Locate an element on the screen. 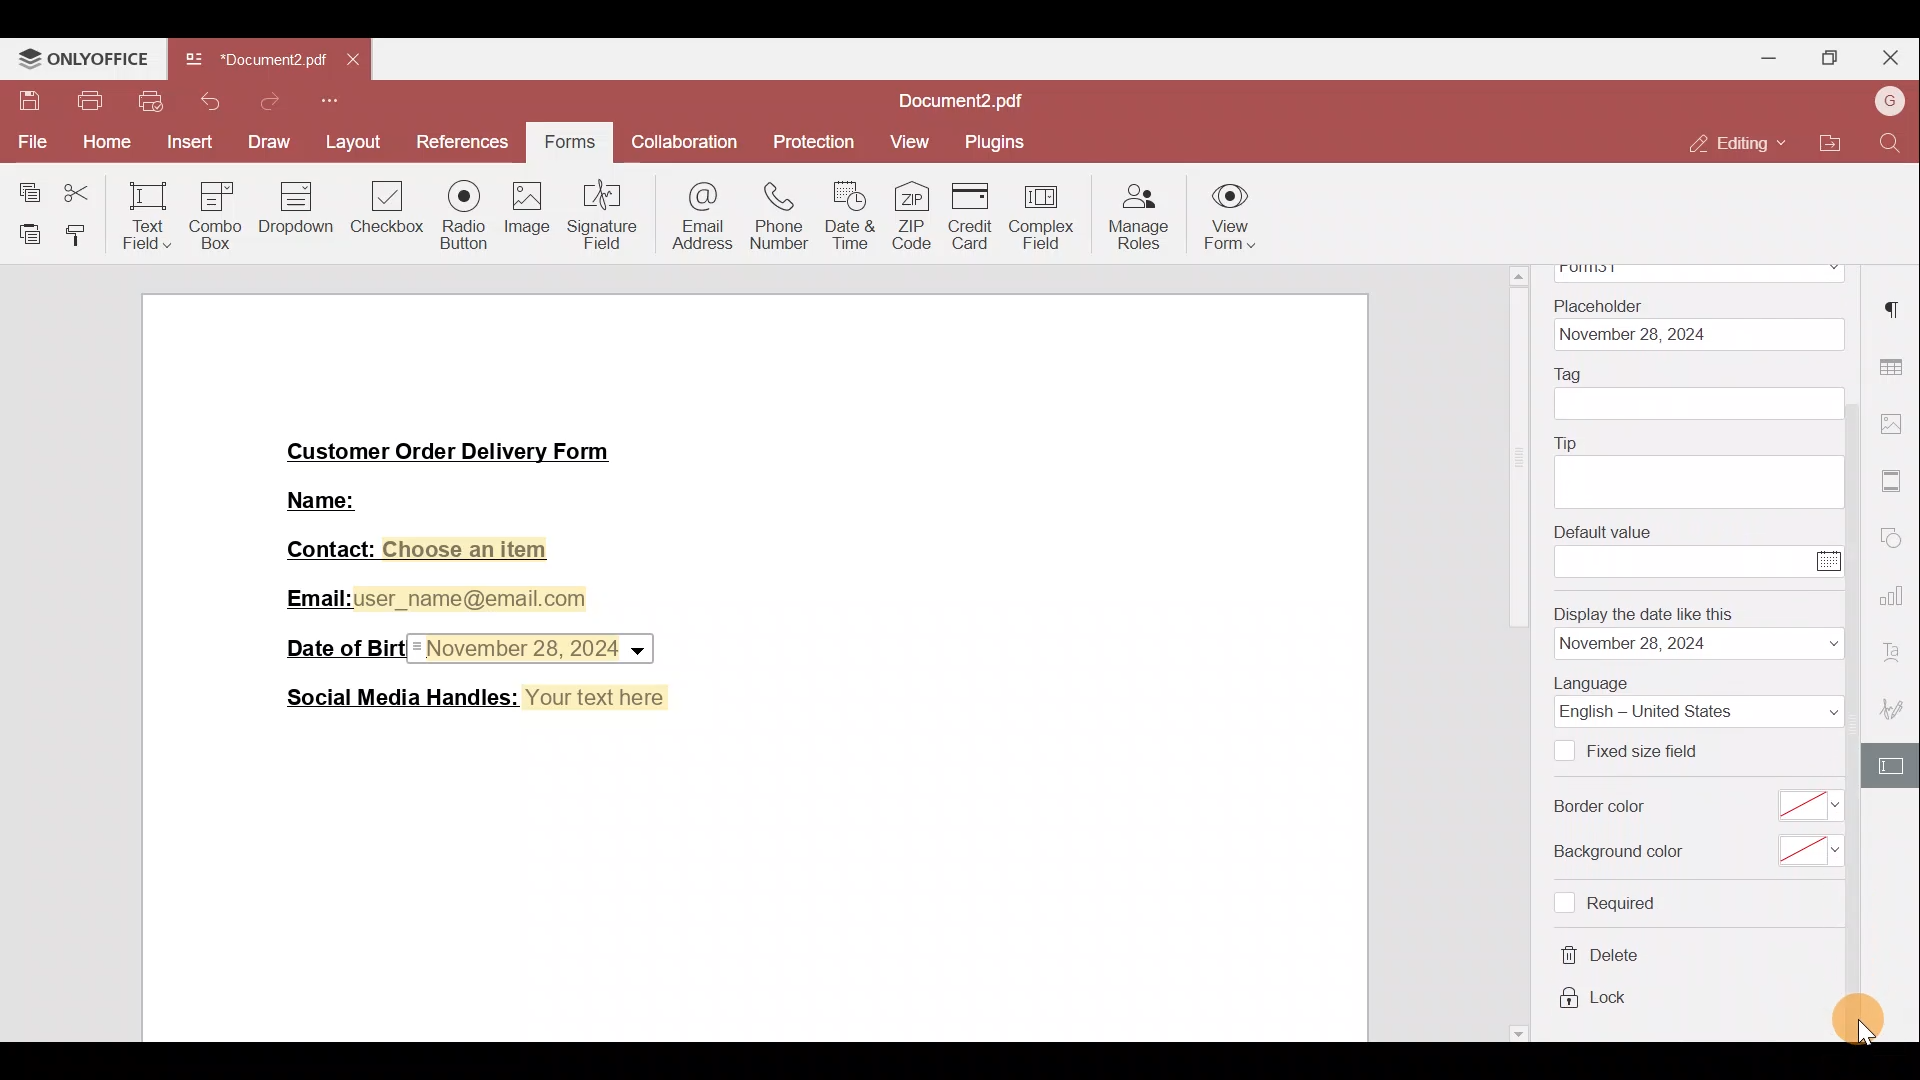 The height and width of the screenshot is (1080, 1920). Customer Order Delivery Form| is located at coordinates (450, 455).